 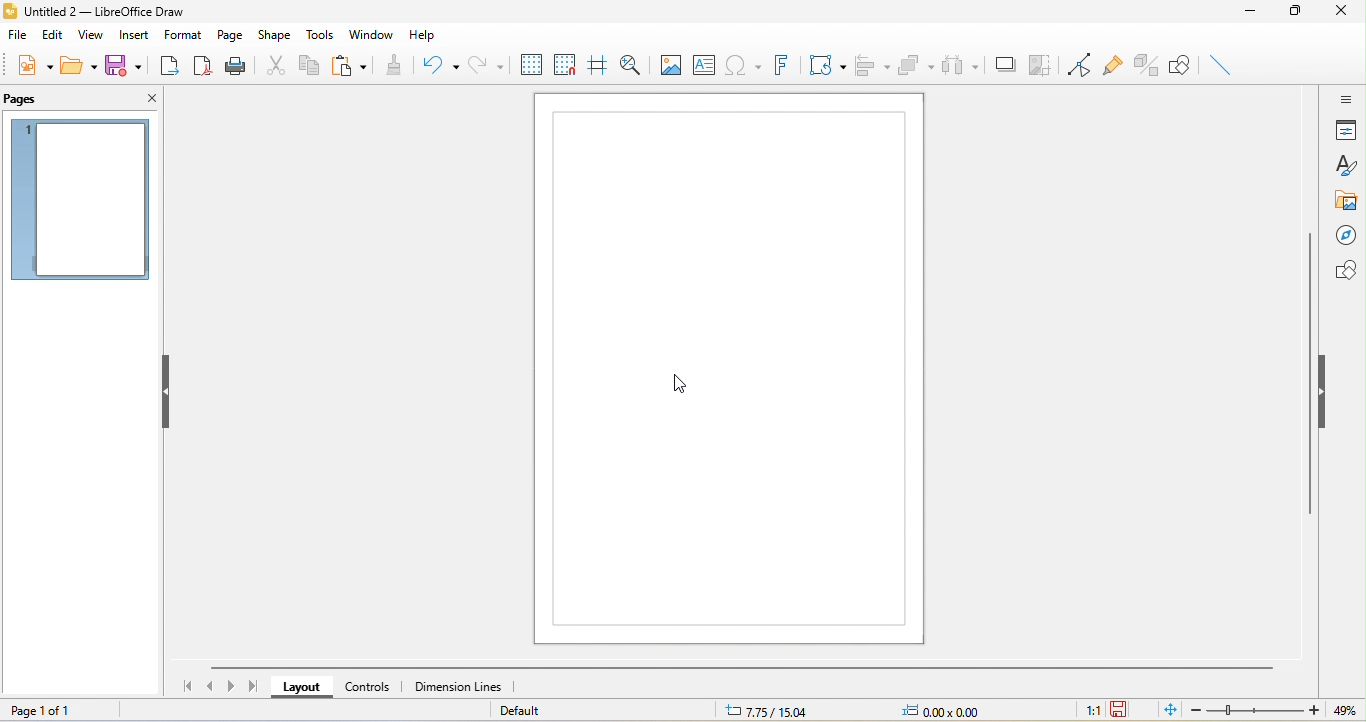 I want to click on clone formatting, so click(x=392, y=66).